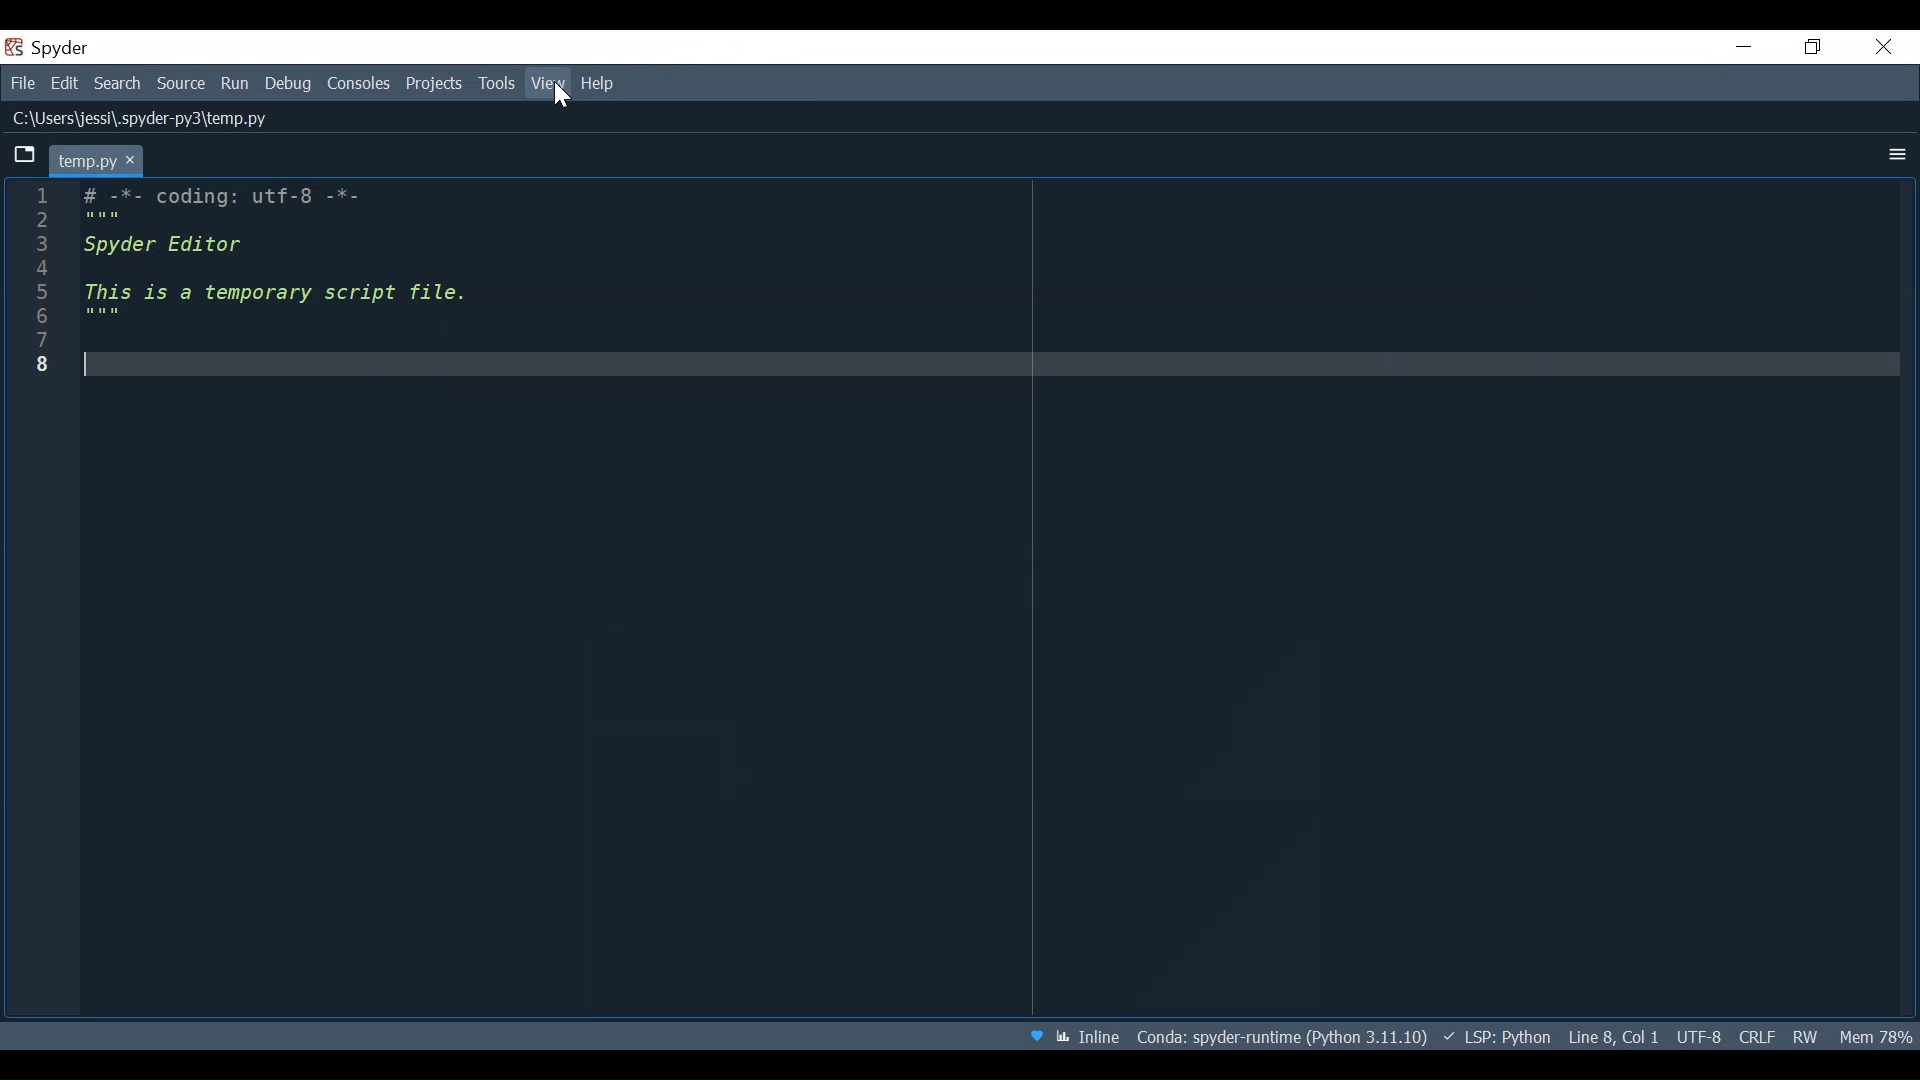  Describe the element at coordinates (1280, 1035) in the screenshot. I see `Conda Environment Indicator` at that location.